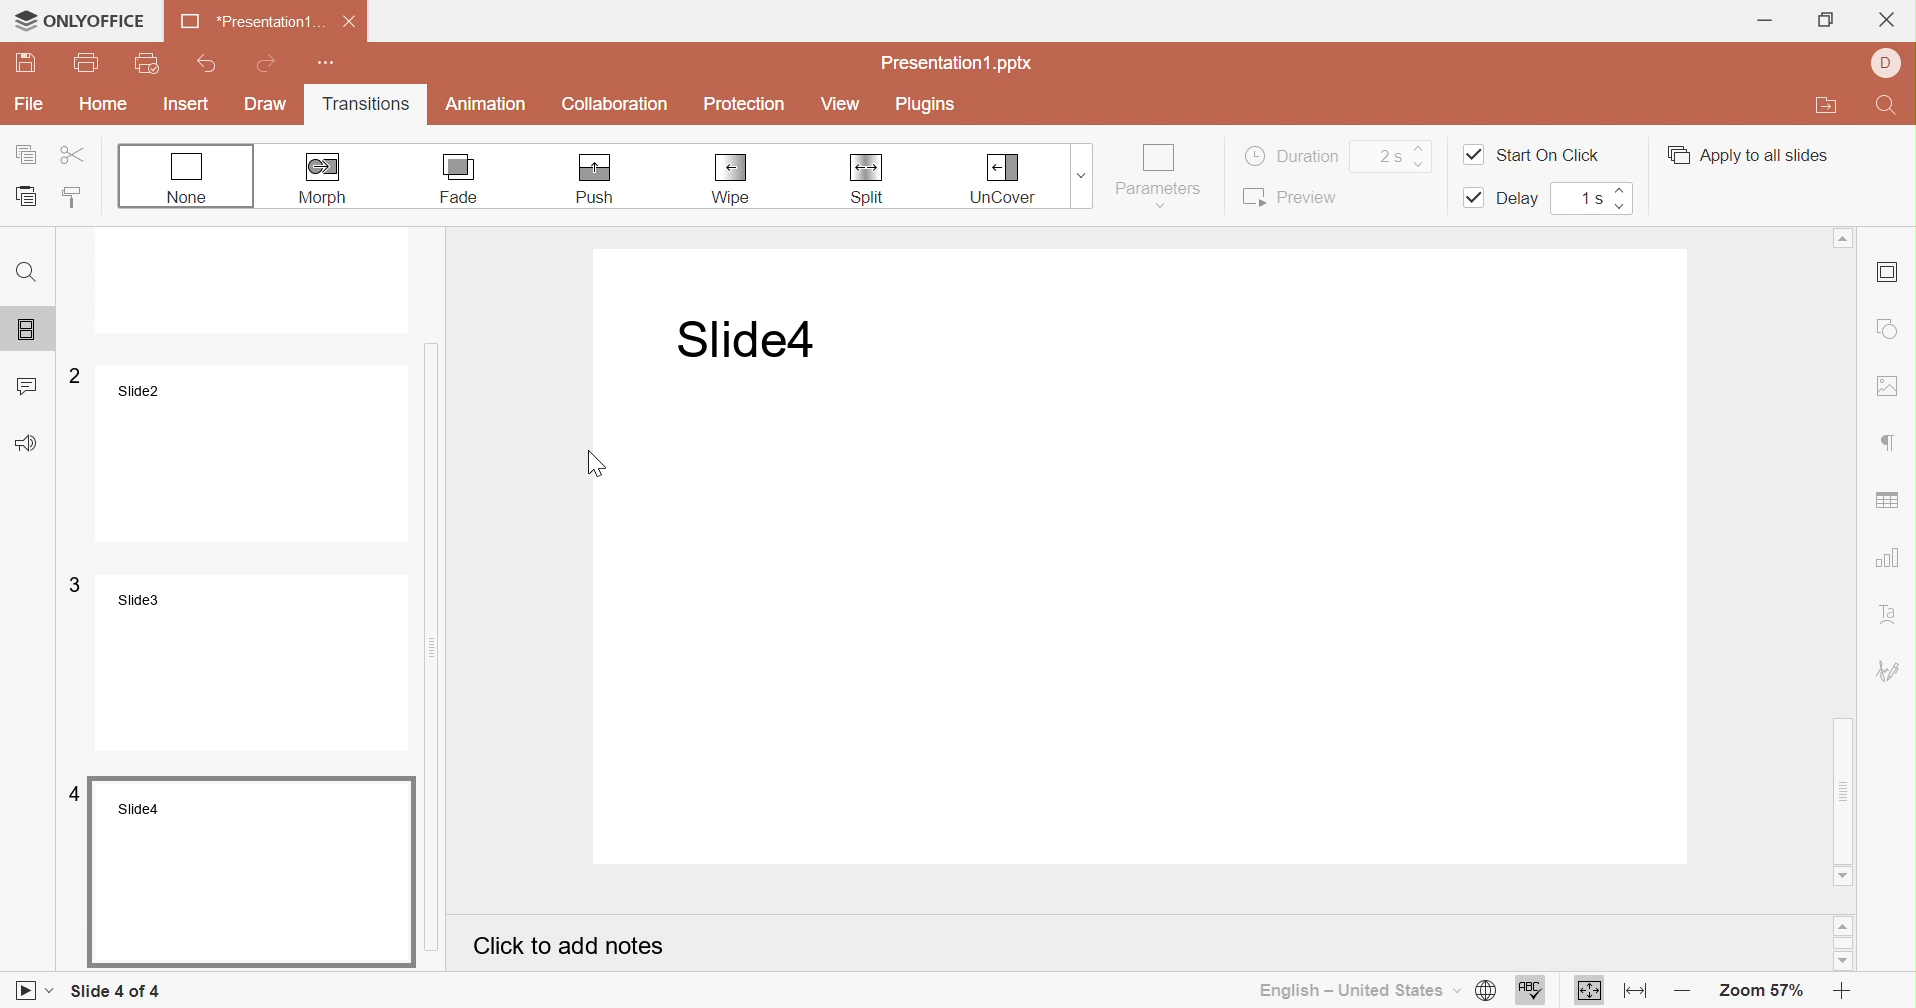 This screenshot has width=1916, height=1008. I want to click on Signature, so click(1891, 671).